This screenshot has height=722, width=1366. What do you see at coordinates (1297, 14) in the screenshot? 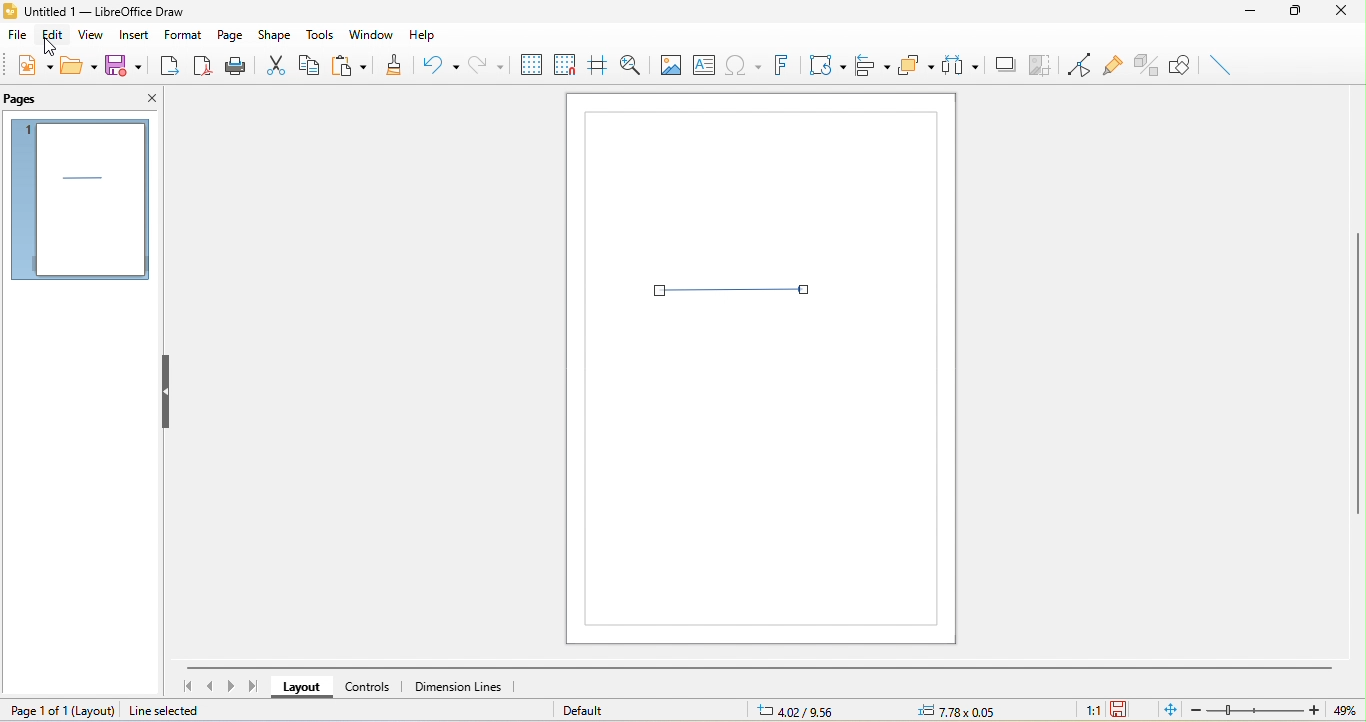
I see `maximize` at bounding box center [1297, 14].